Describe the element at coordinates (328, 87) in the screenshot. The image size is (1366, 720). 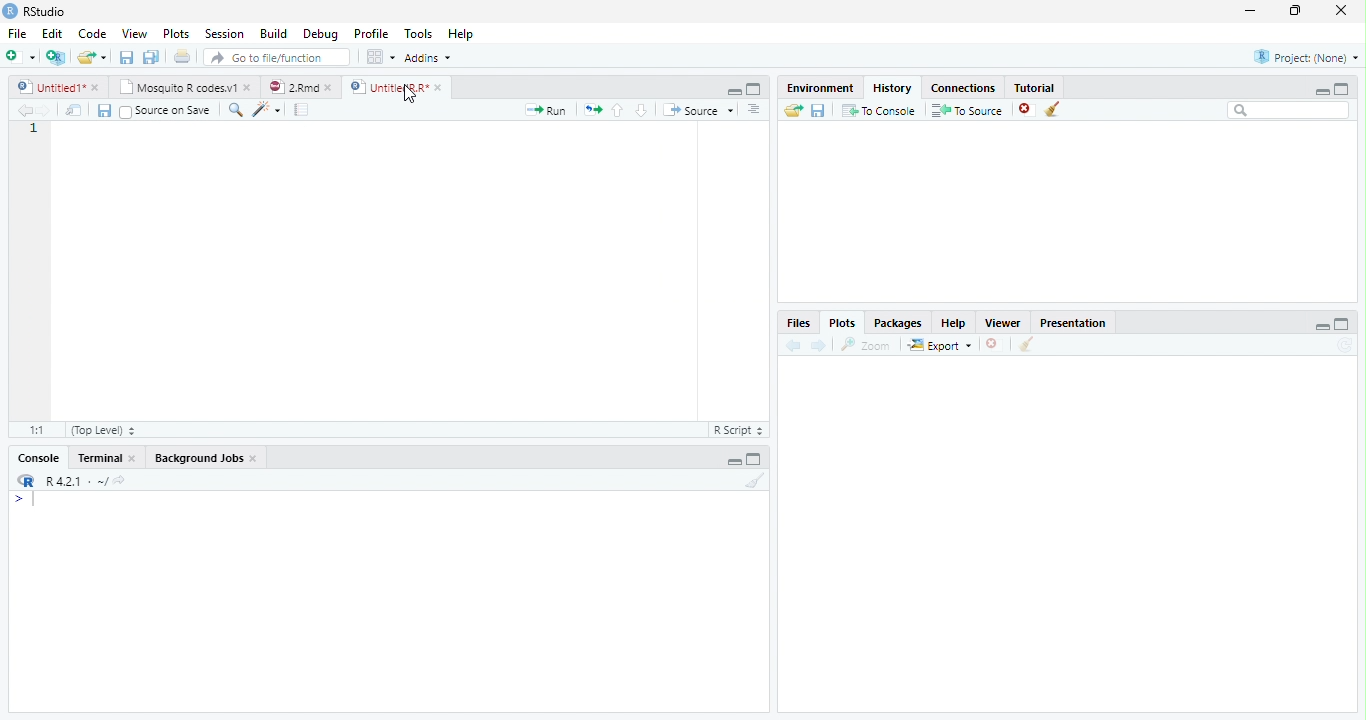
I see `close` at that location.